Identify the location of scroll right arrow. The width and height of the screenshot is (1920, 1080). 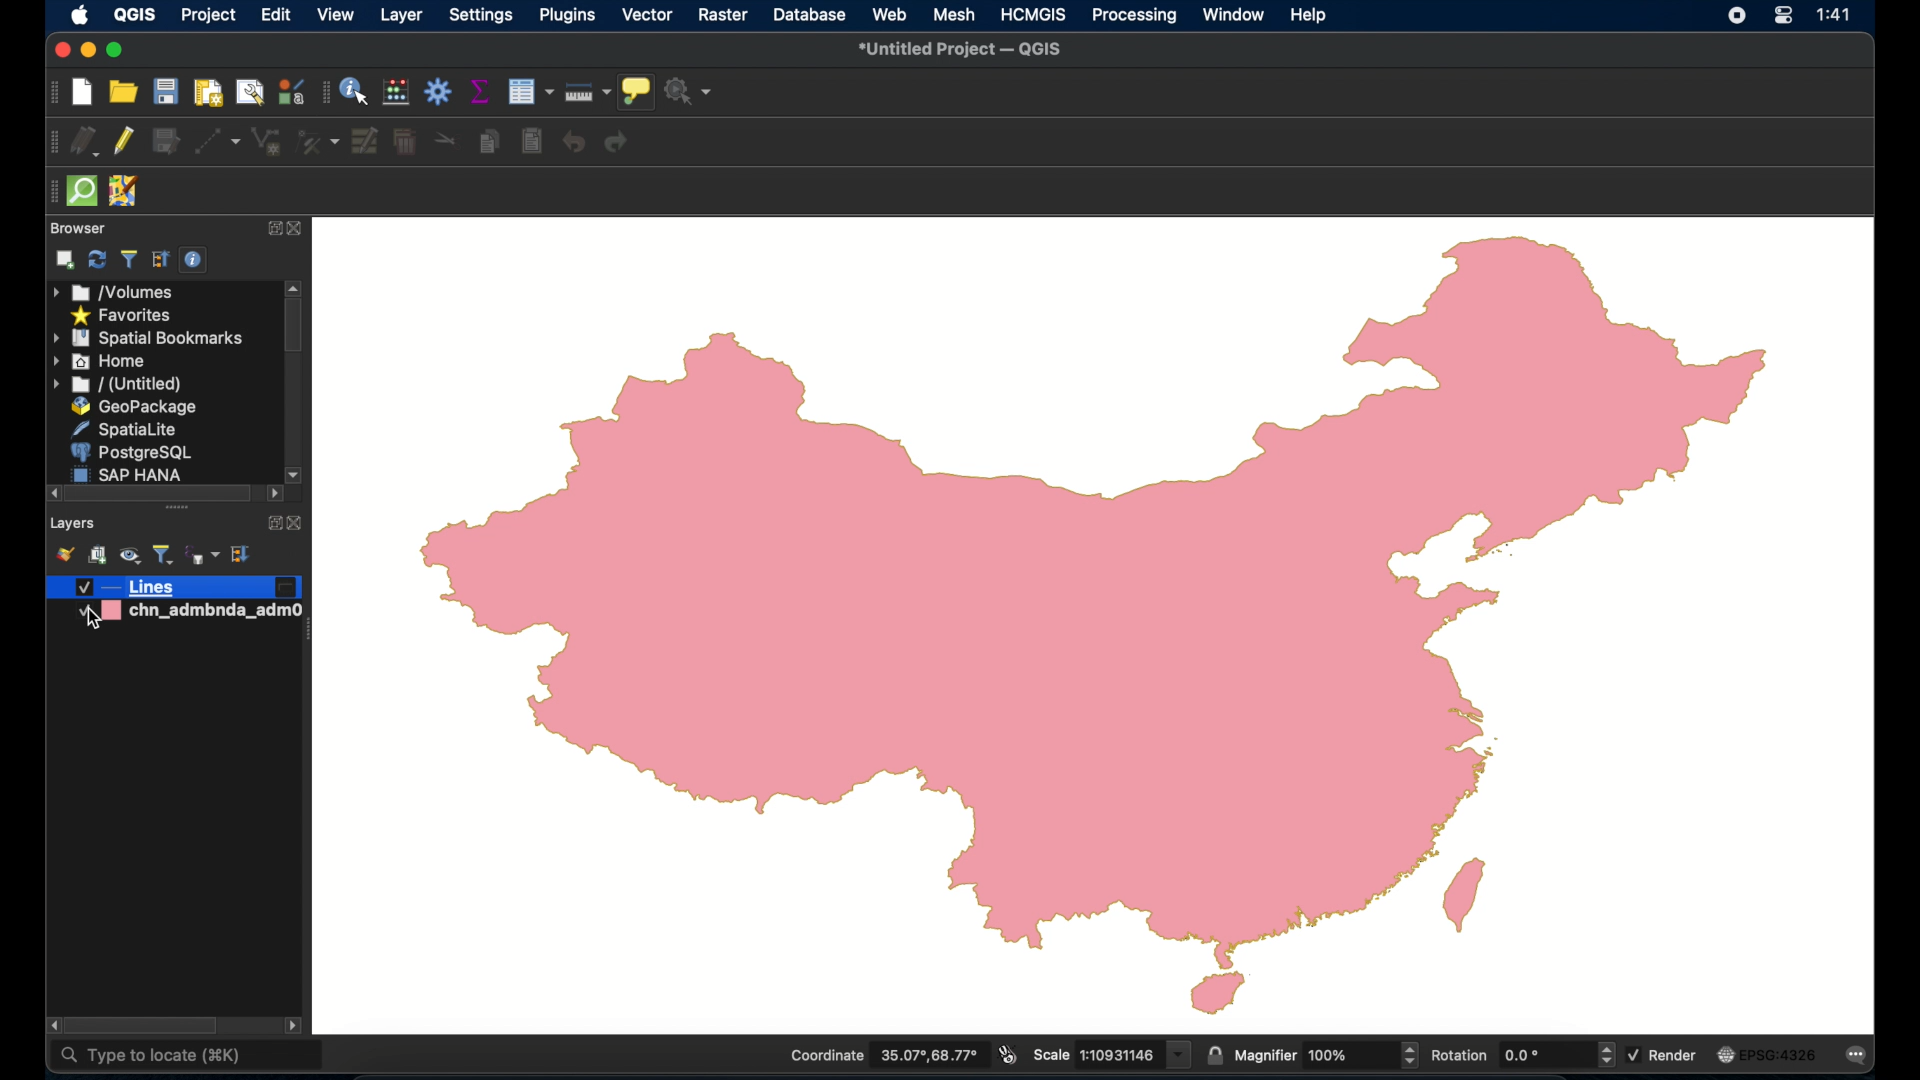
(49, 1025).